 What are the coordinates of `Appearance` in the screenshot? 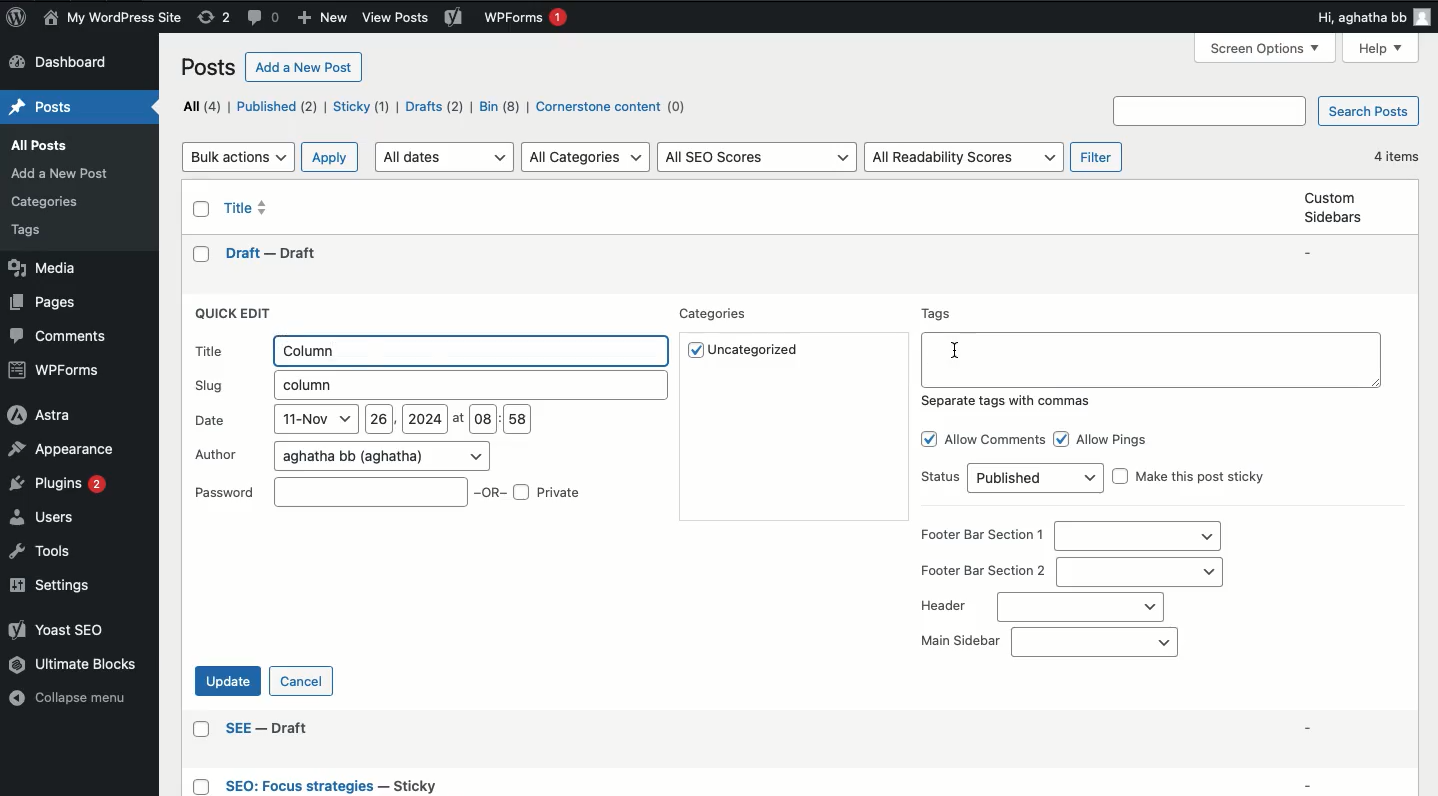 It's located at (65, 450).